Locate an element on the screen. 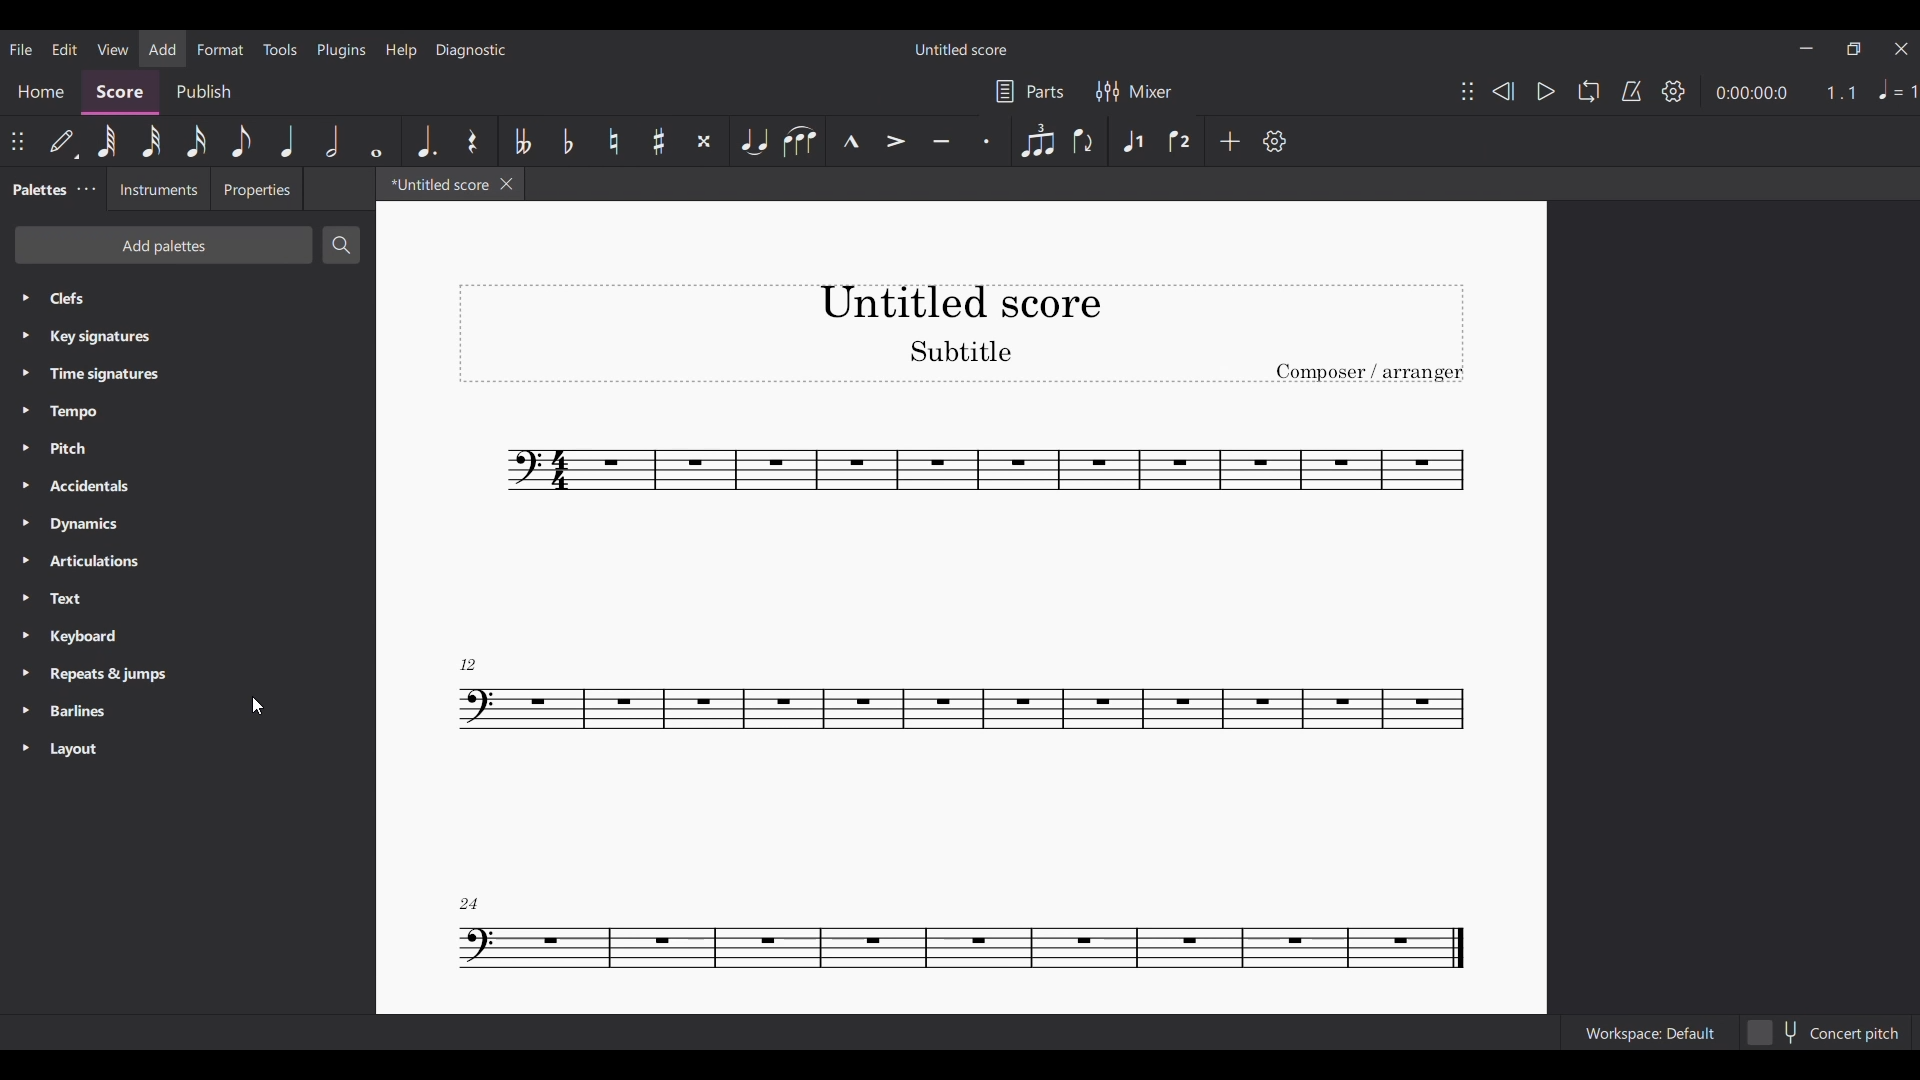 Image resolution: width=1920 pixels, height=1080 pixels. Whole note is located at coordinates (111, 144).